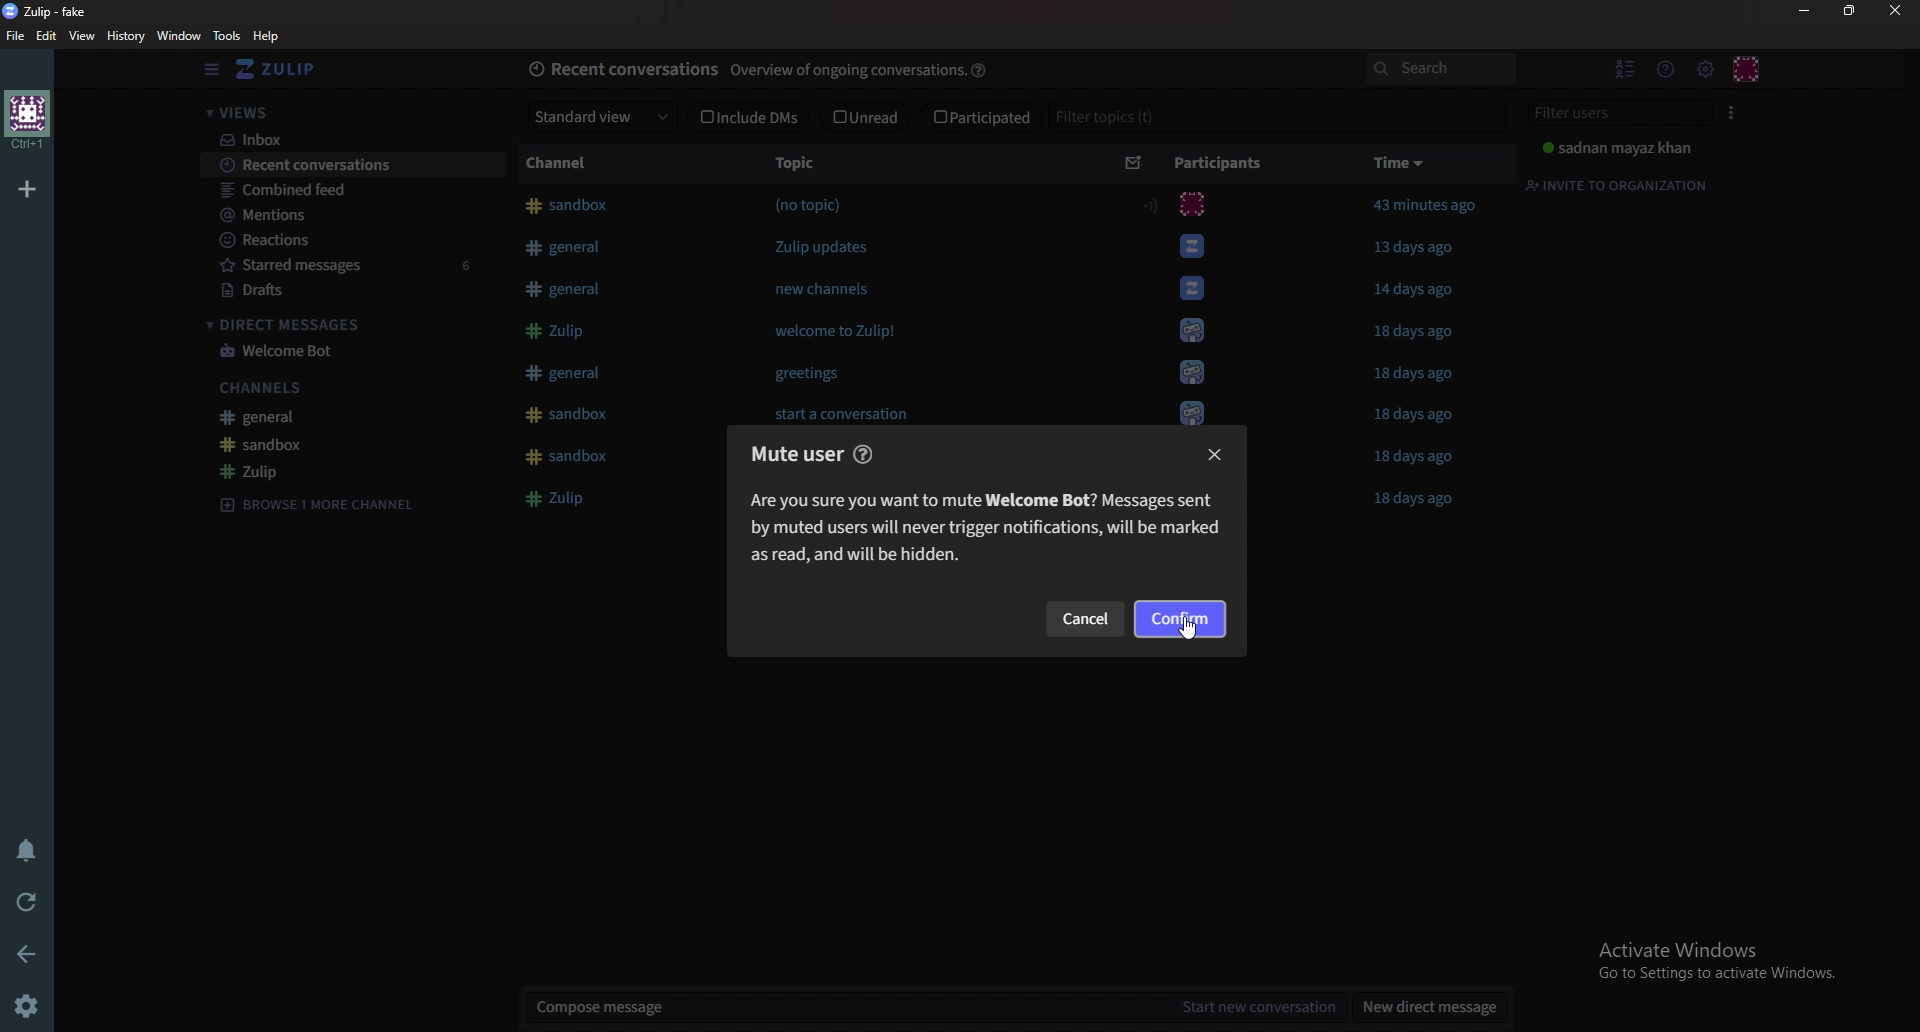  What do you see at coordinates (857, 414) in the screenshot?
I see `start a conversation` at bounding box center [857, 414].